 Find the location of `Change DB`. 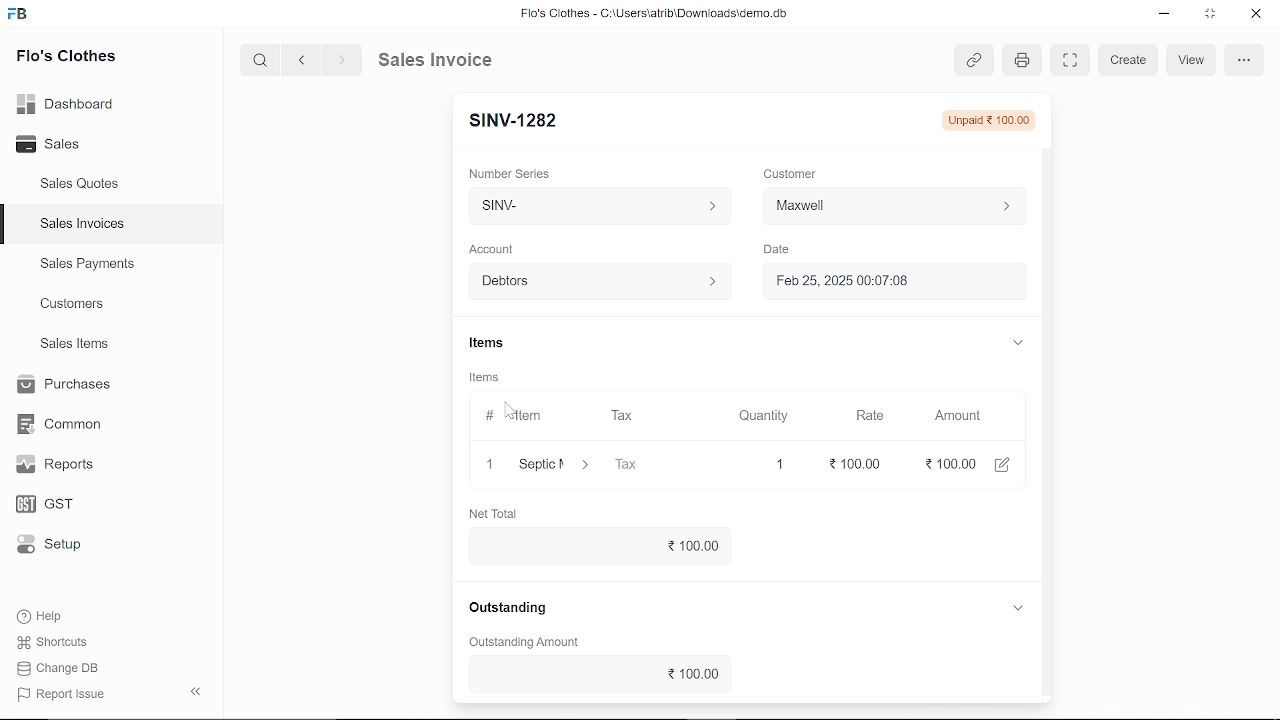

Change DB is located at coordinates (60, 667).